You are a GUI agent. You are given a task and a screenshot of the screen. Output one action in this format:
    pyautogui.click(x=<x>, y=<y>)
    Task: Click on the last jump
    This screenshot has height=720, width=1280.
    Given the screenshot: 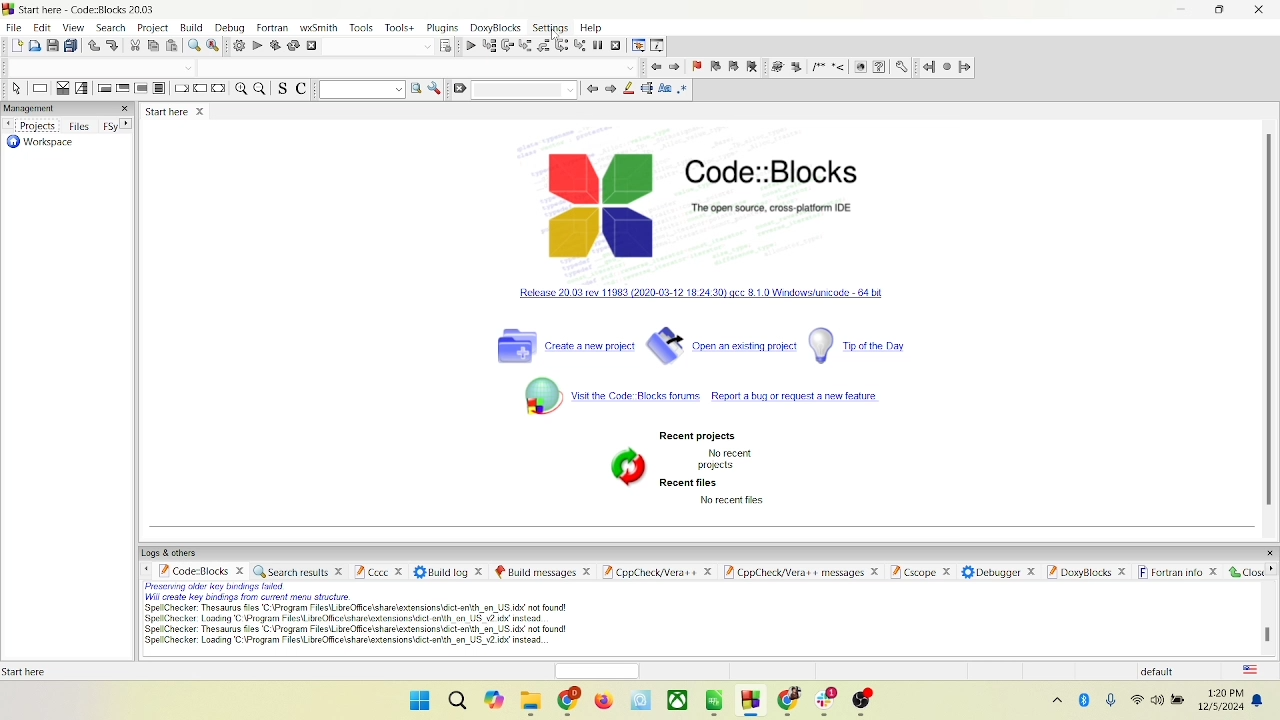 What is the action you would take?
    pyautogui.click(x=947, y=67)
    